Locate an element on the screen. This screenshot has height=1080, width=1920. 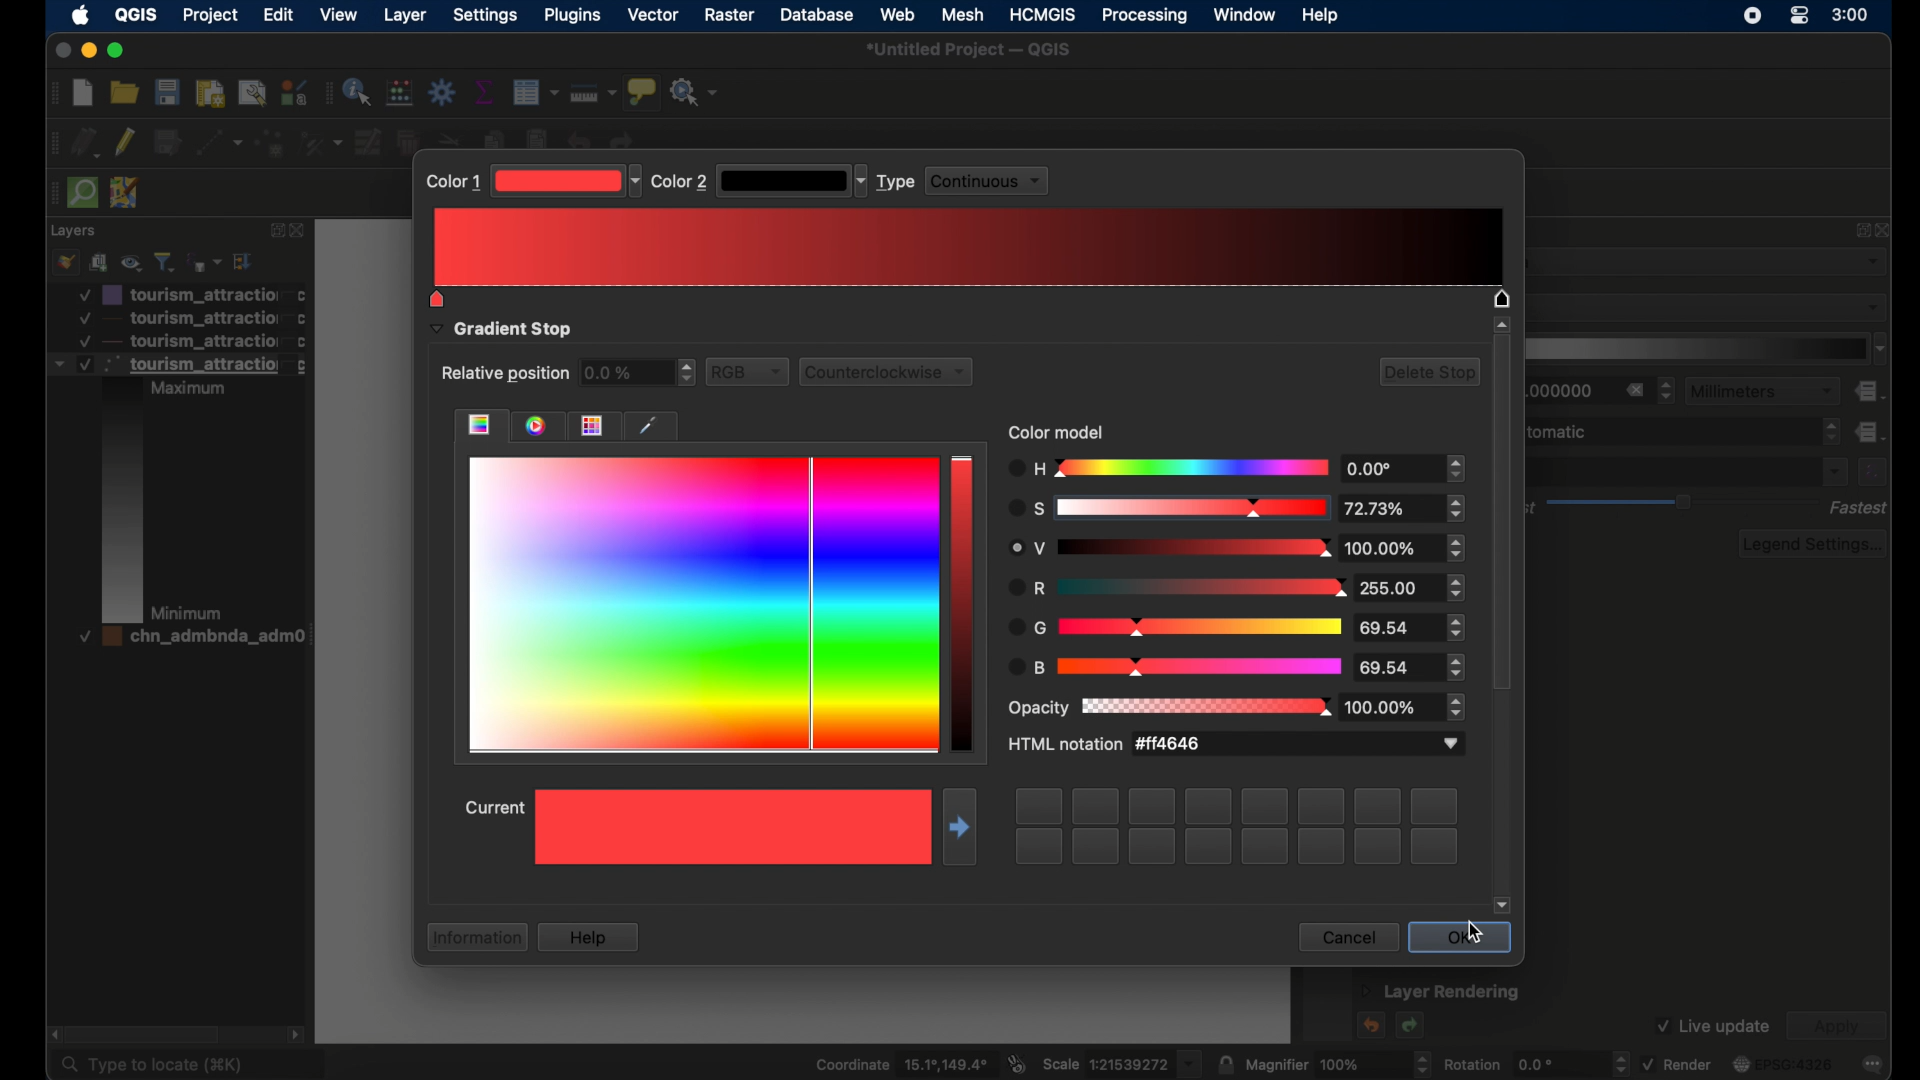
digitize with segment is located at coordinates (222, 143).